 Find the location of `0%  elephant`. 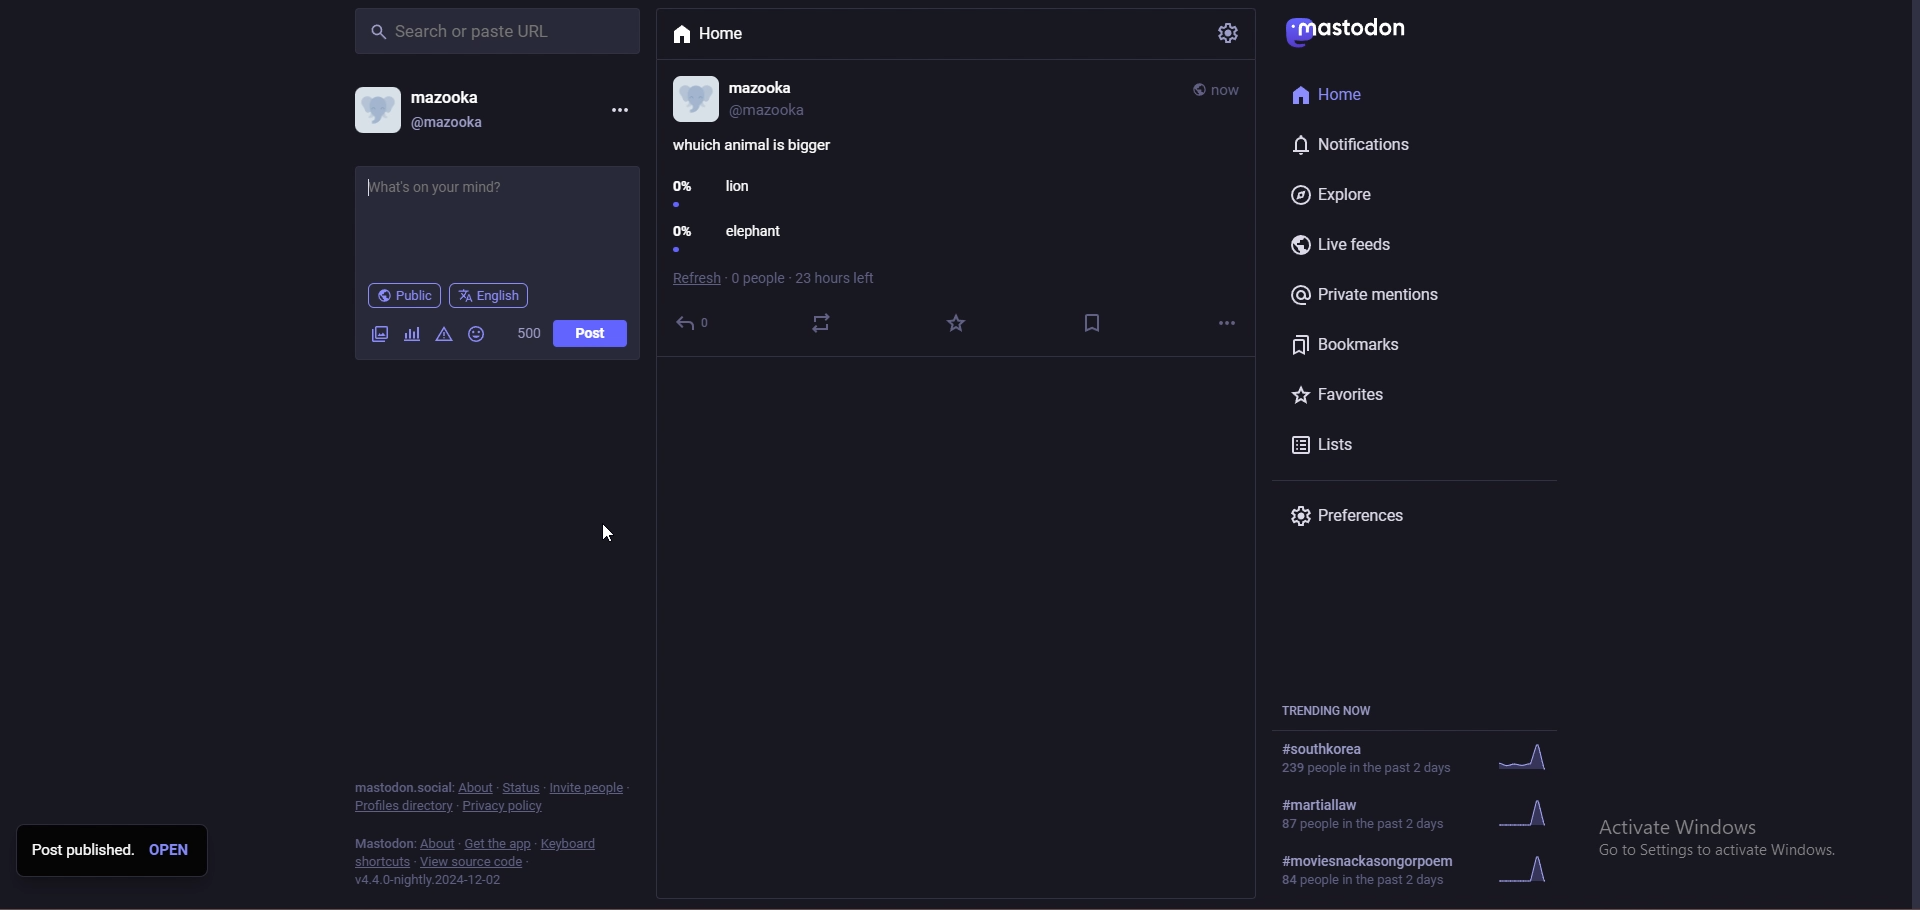

0%  elephant is located at coordinates (736, 237).